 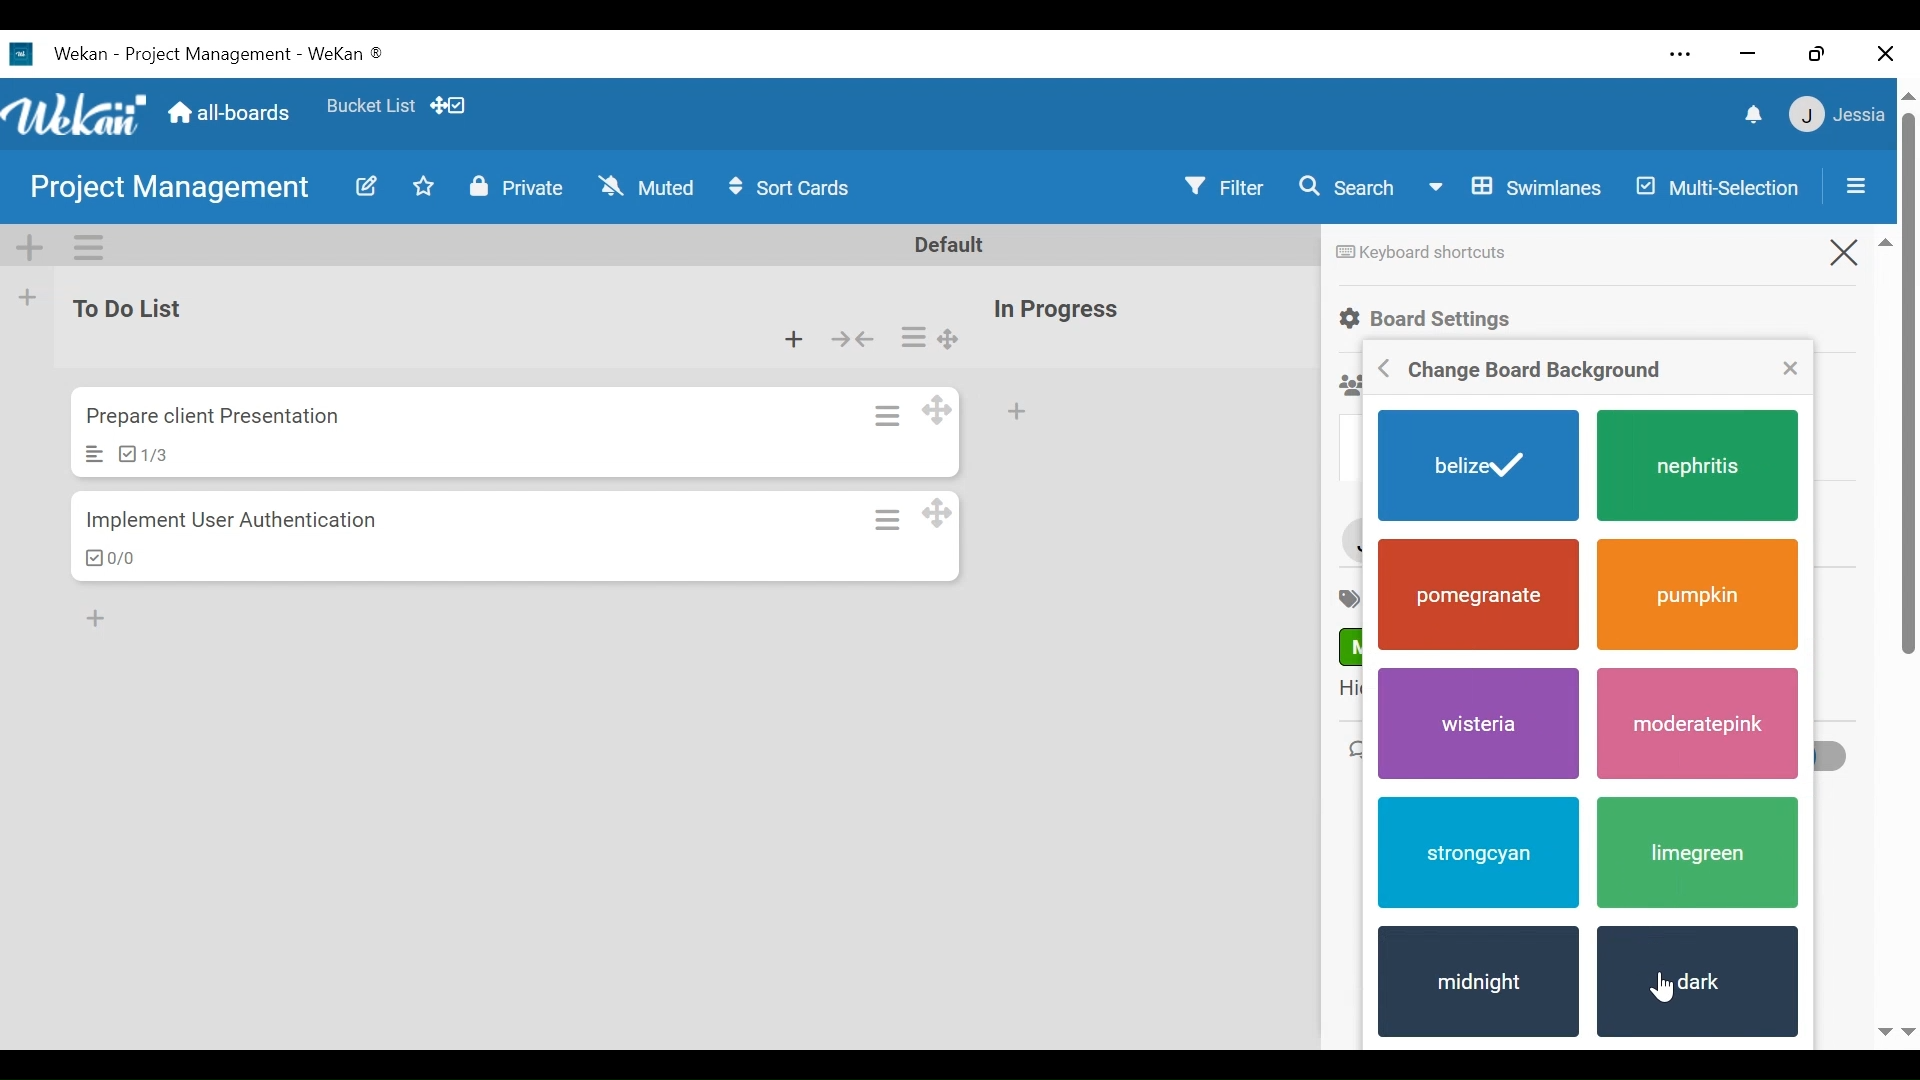 I want to click on Change, so click(x=1534, y=371).